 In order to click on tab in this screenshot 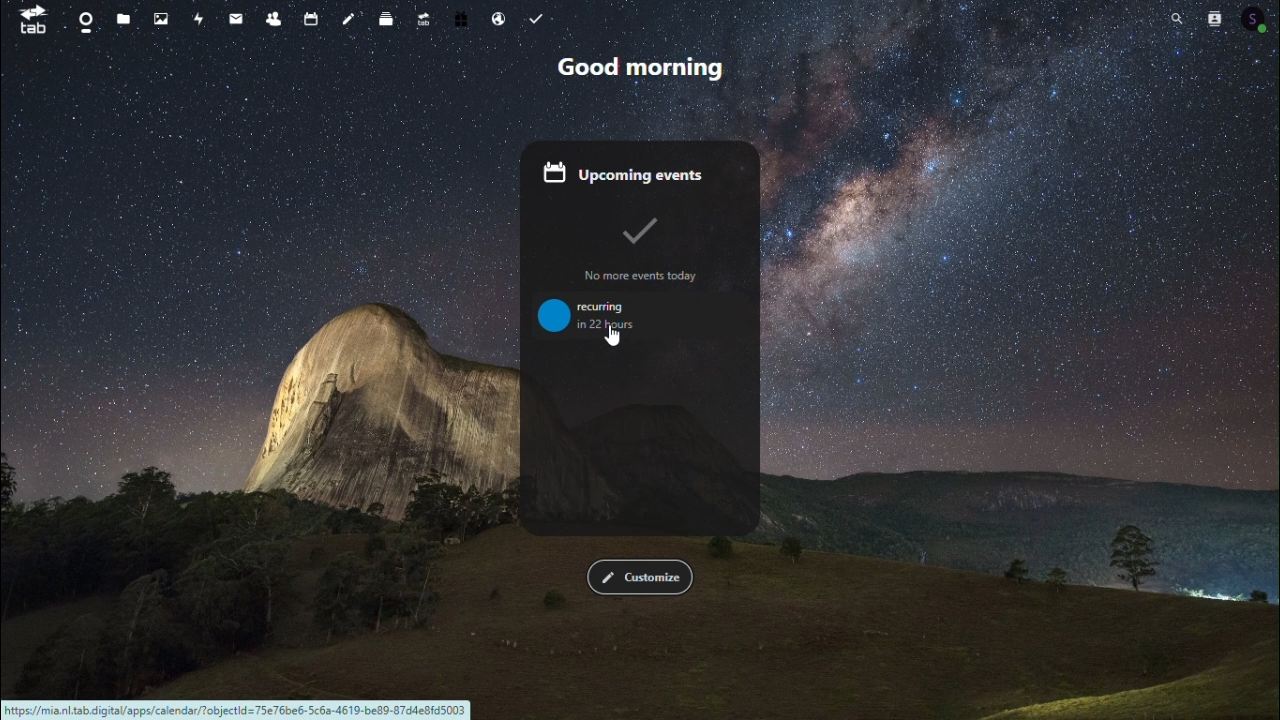, I will do `click(27, 19)`.